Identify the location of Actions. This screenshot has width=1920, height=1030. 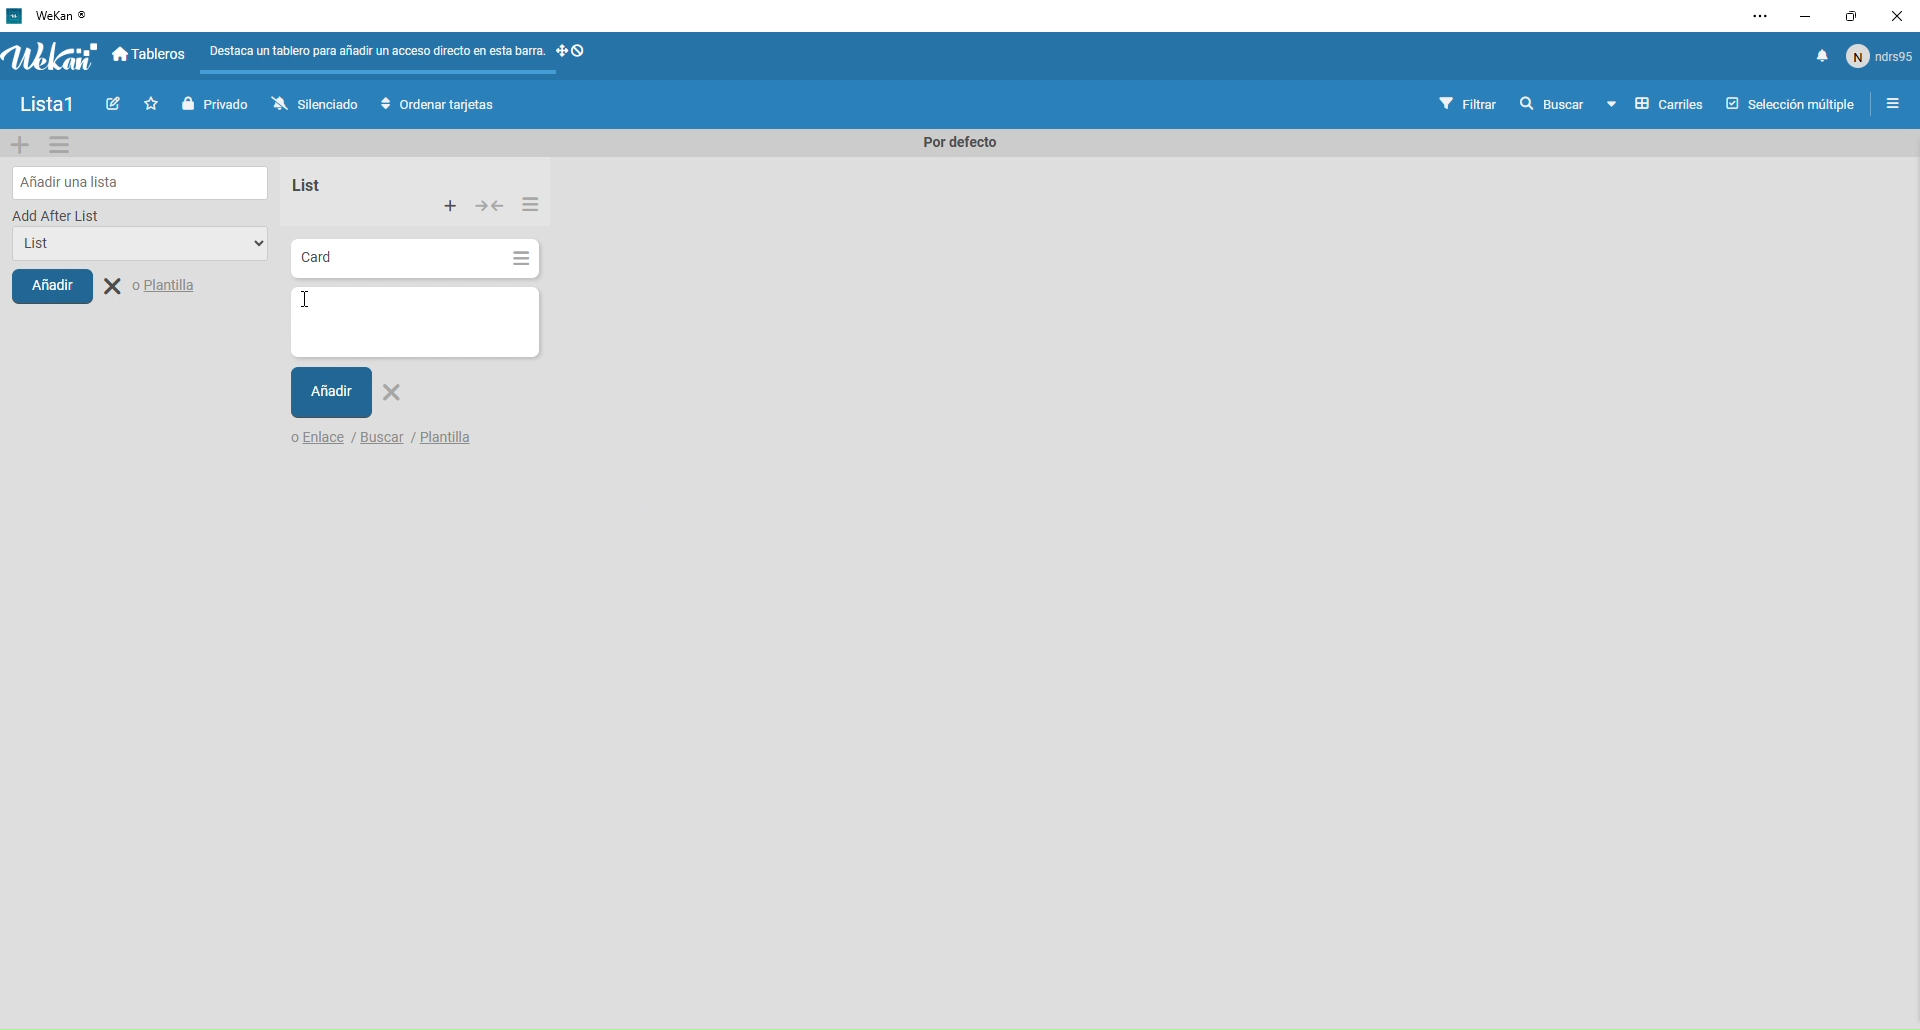
(492, 208).